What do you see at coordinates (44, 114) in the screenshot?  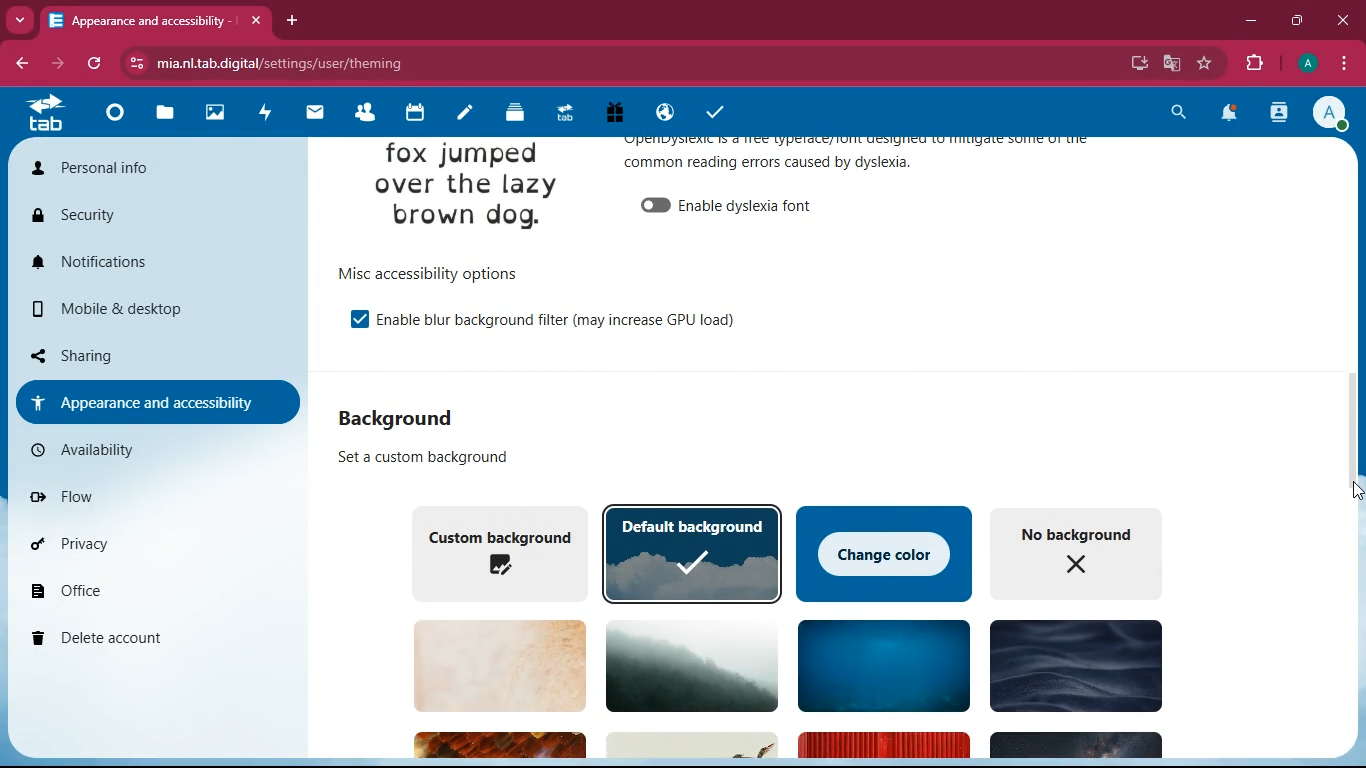 I see `tab` at bounding box center [44, 114].